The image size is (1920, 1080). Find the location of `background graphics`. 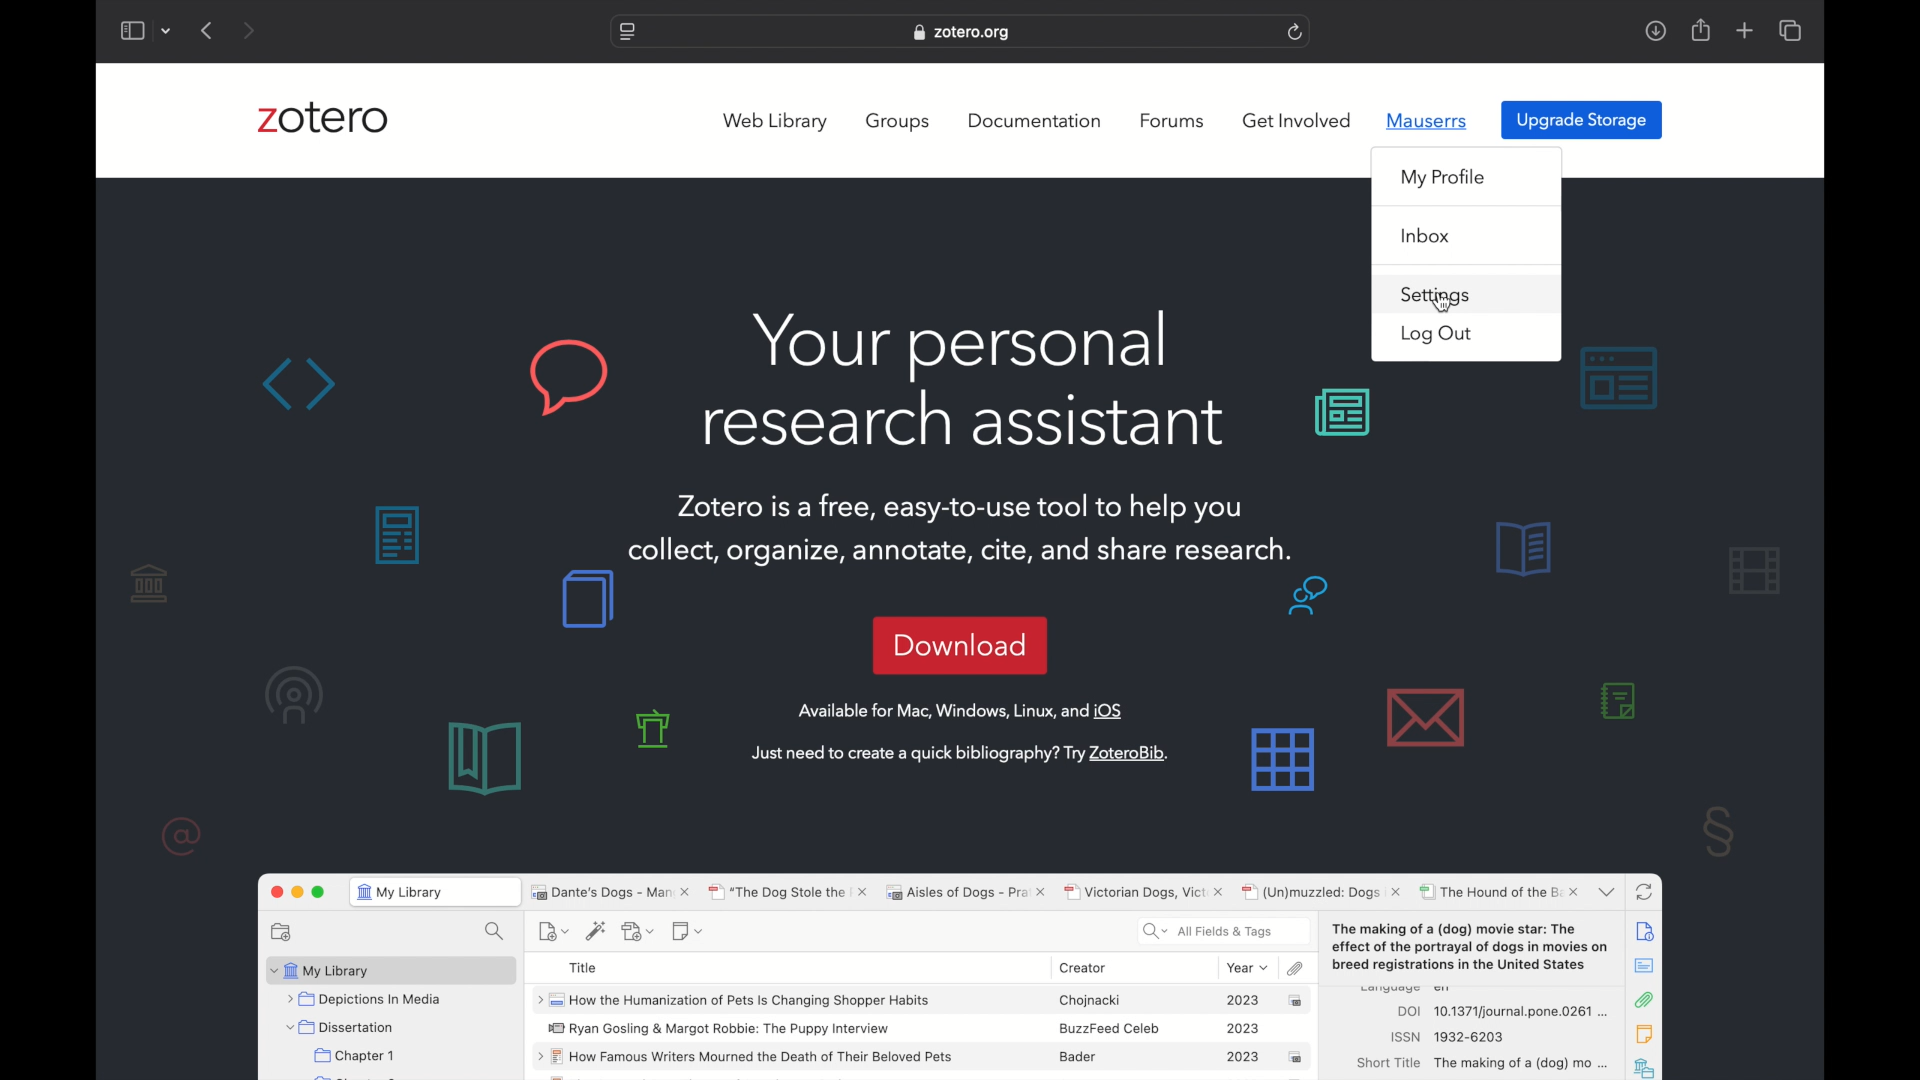

background graphics is located at coordinates (1638, 687).